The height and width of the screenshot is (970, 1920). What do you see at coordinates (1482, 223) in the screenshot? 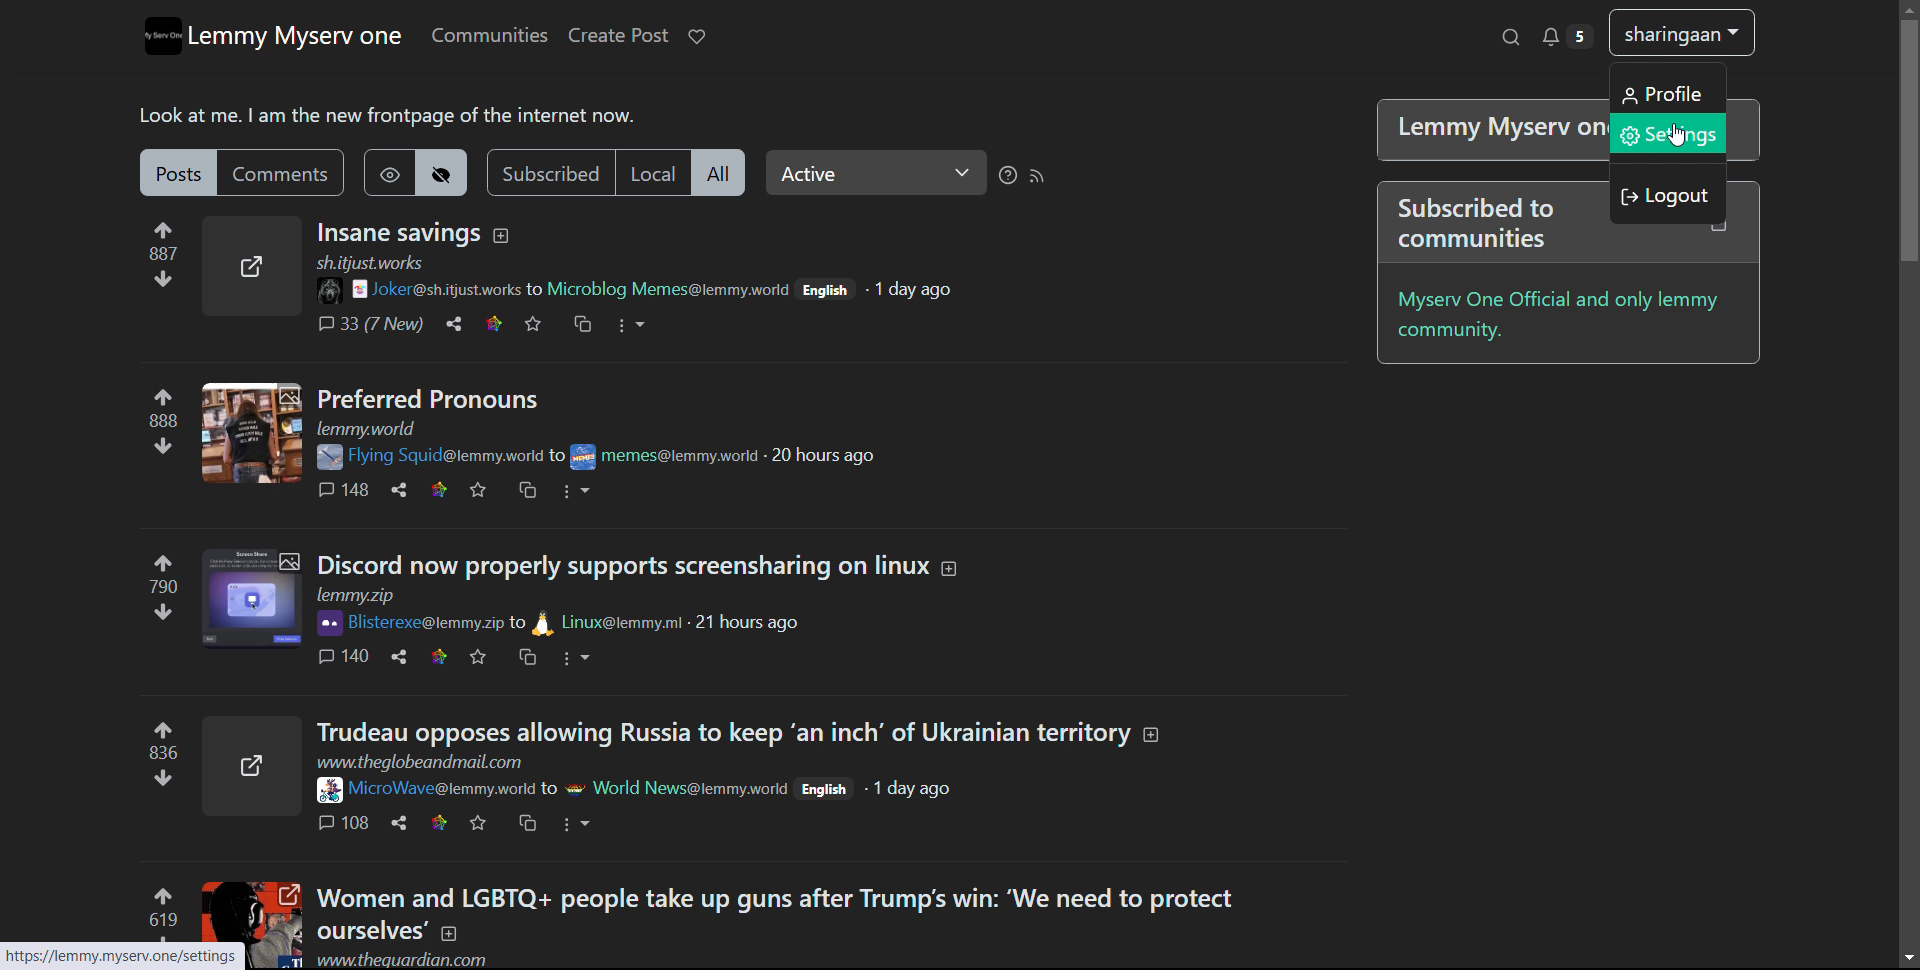
I see `Subscribed to
communities` at bounding box center [1482, 223].